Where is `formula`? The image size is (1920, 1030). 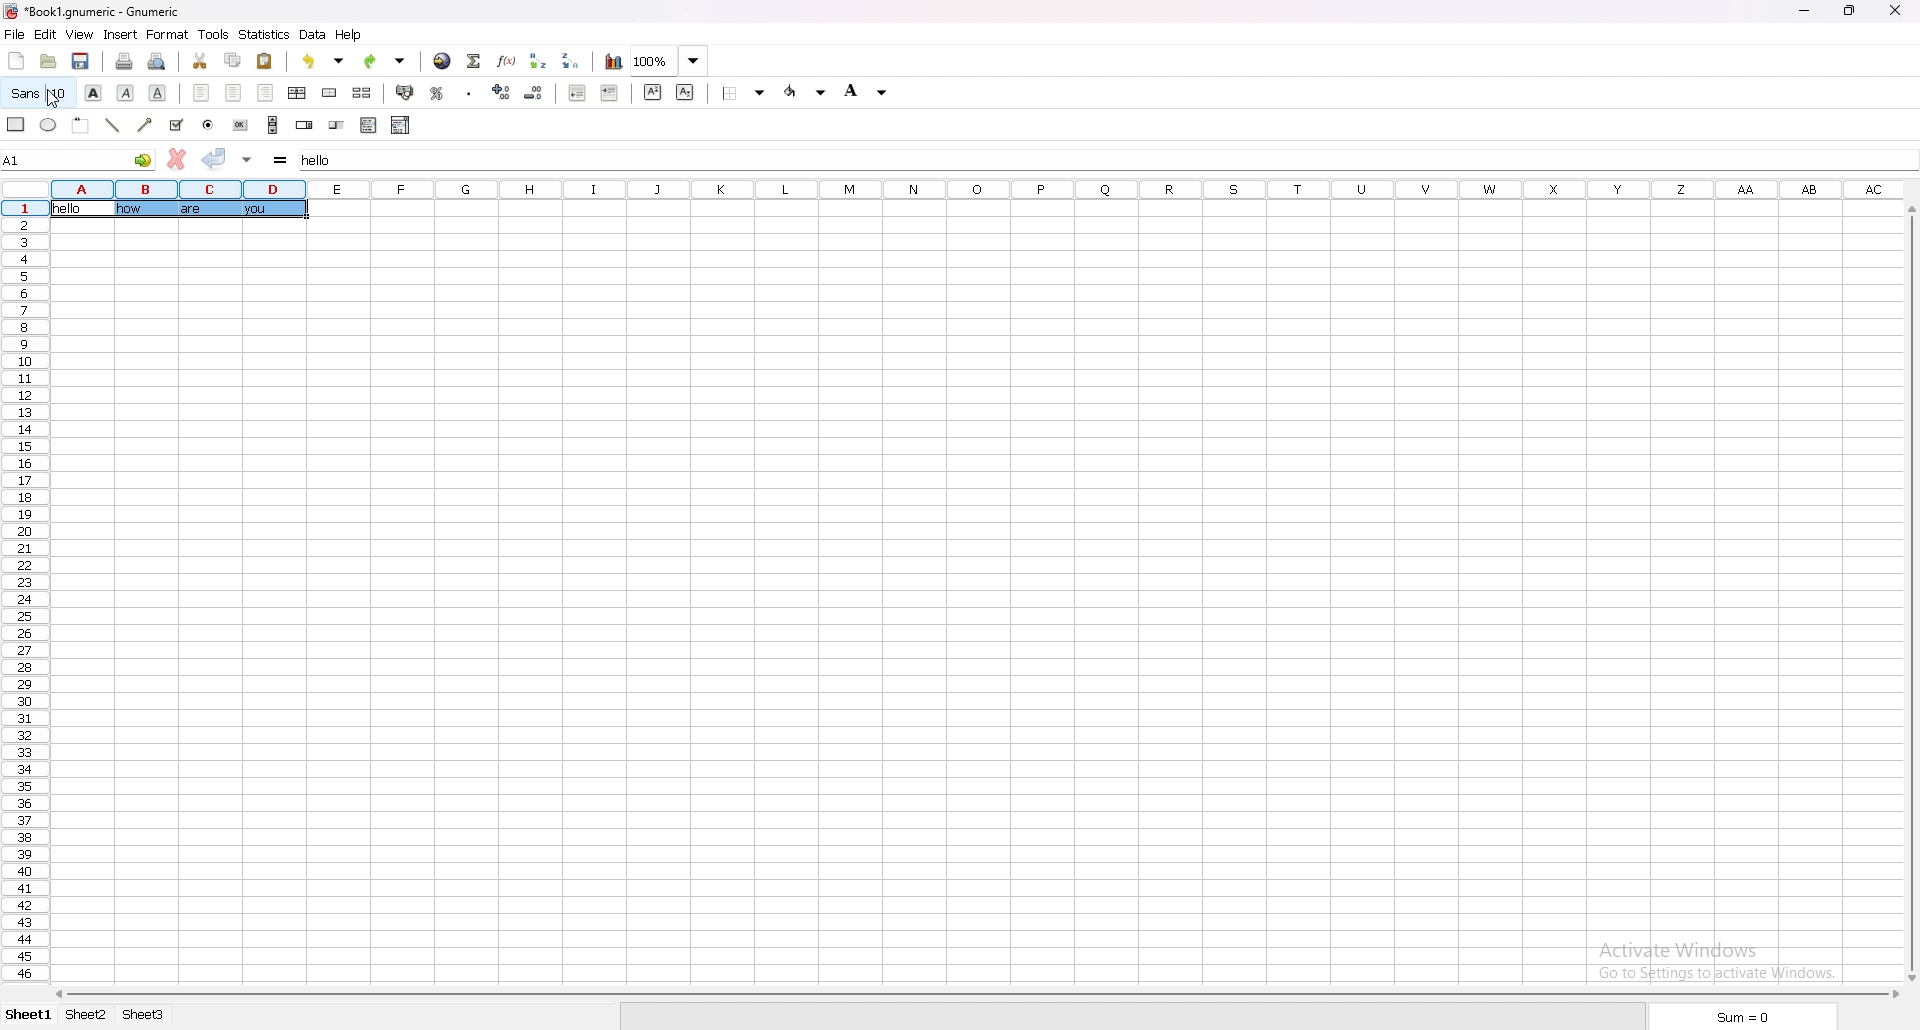 formula is located at coordinates (281, 159).